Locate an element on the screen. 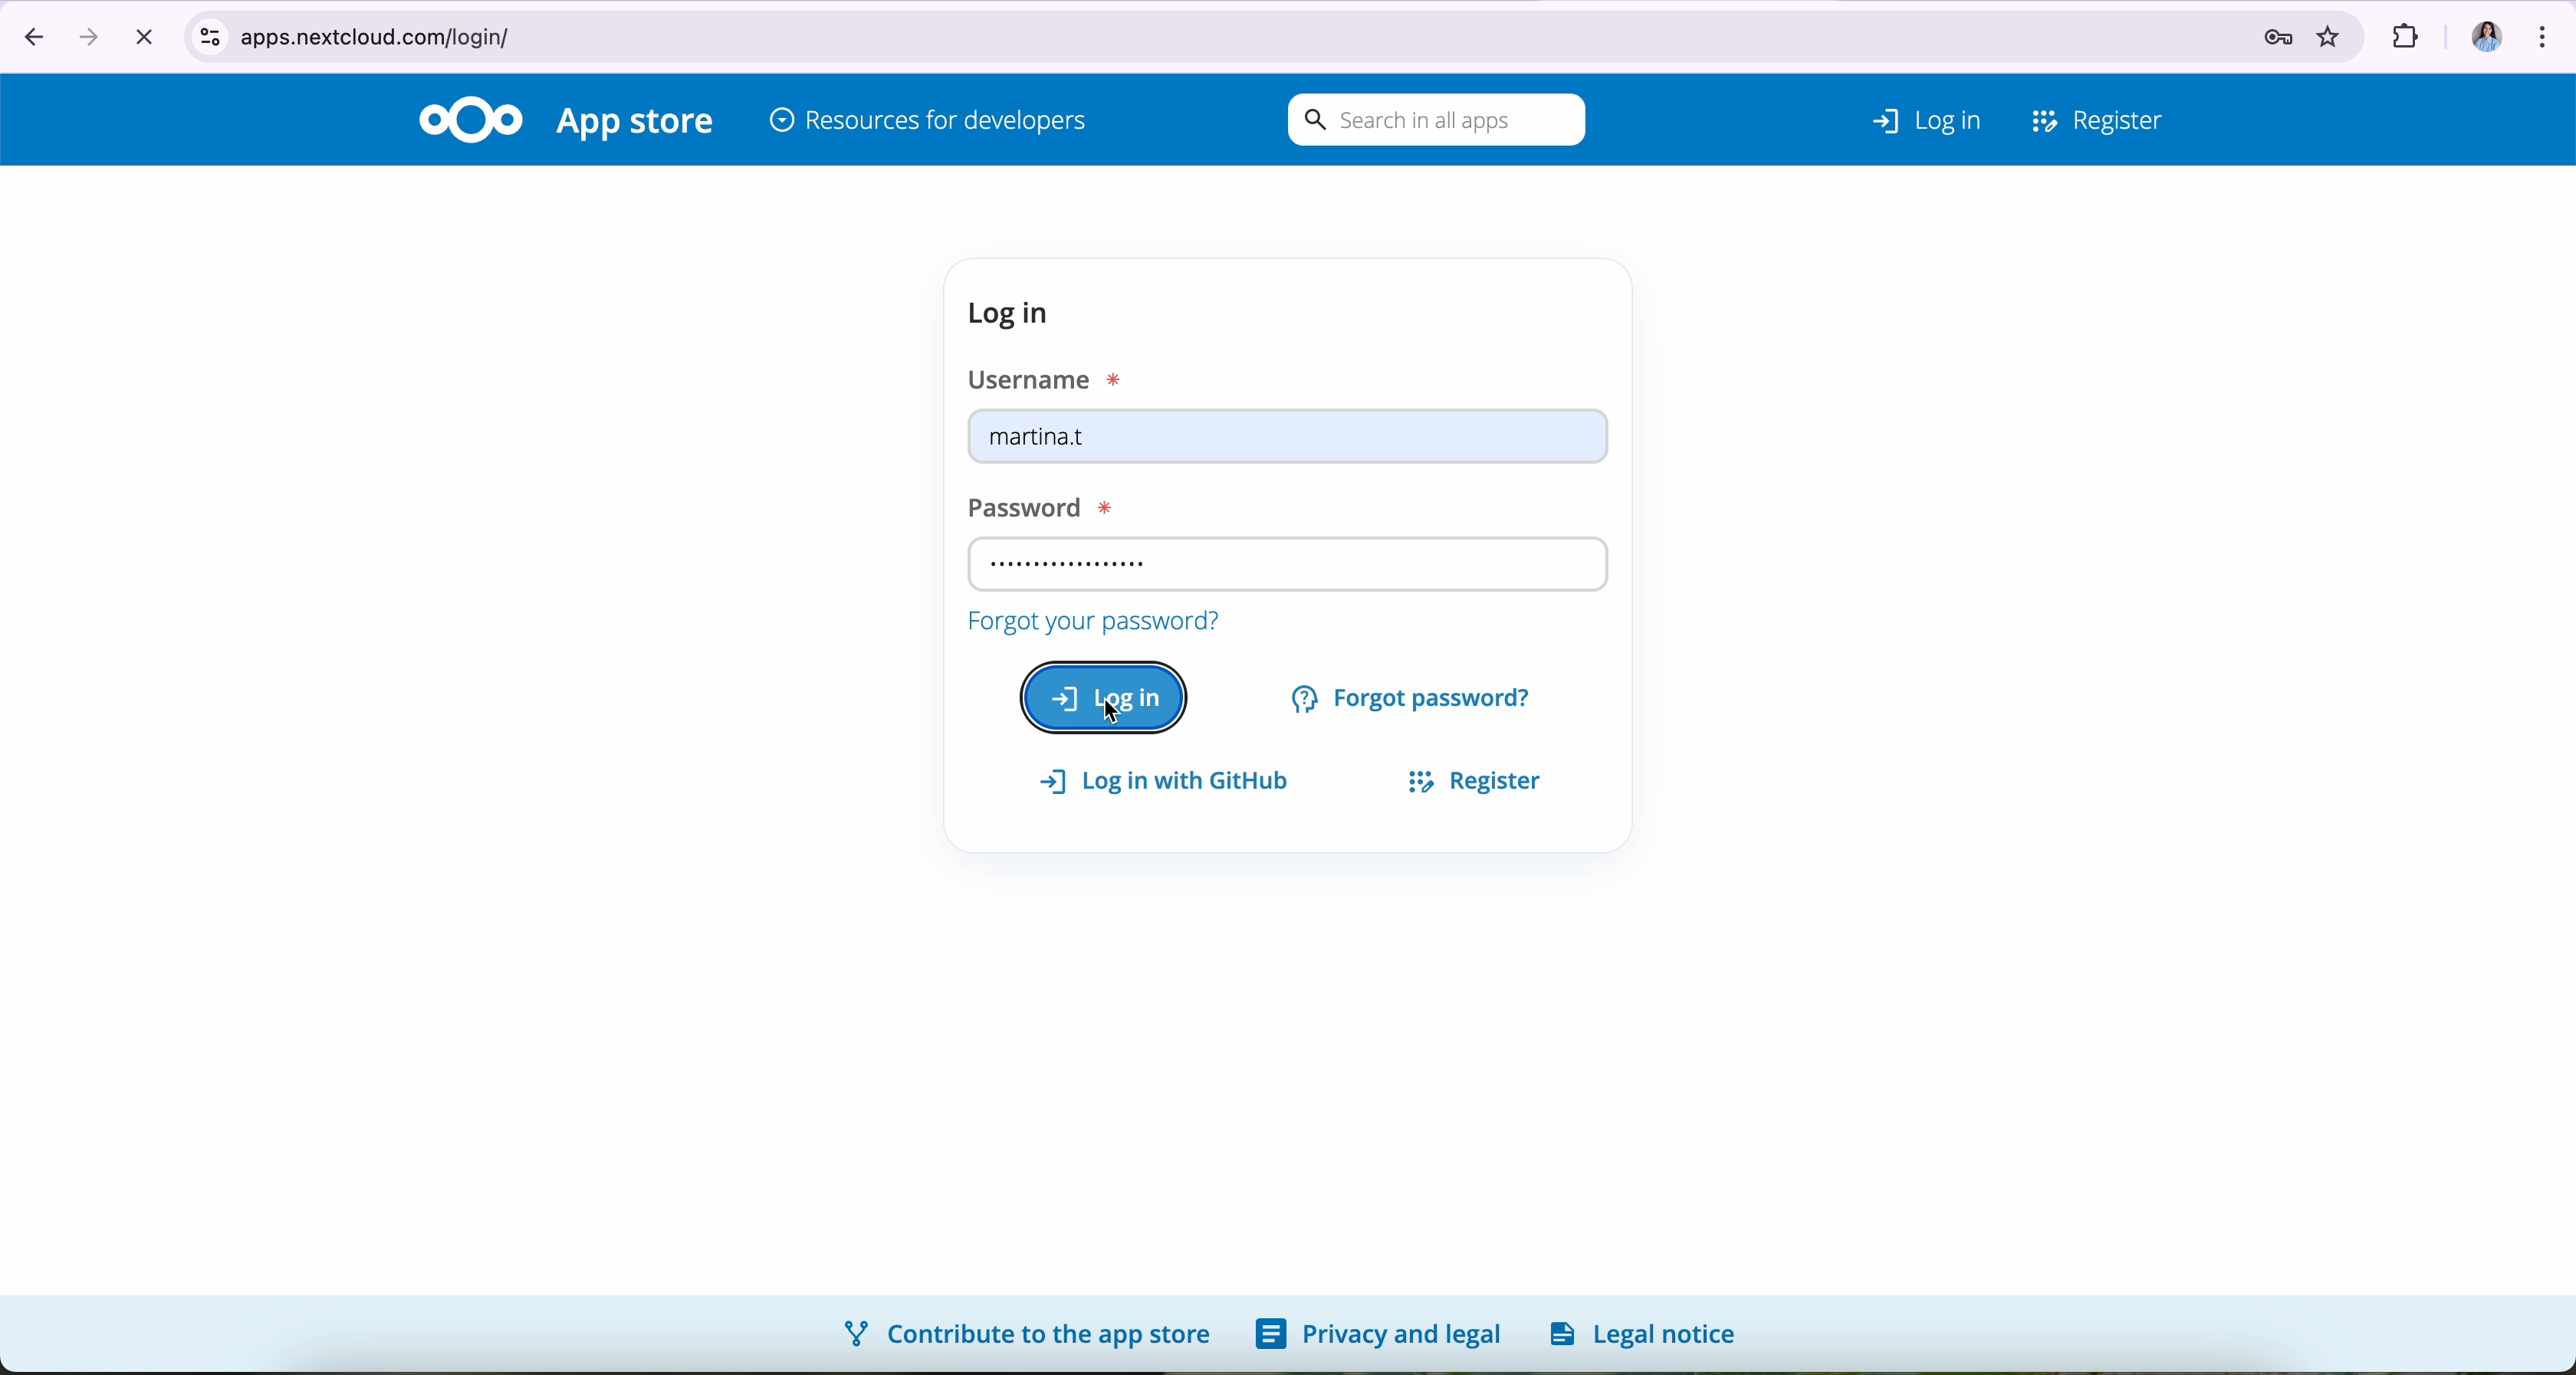 This screenshot has height=1375, width=2576. navigate arrows is located at coordinates (55, 34).